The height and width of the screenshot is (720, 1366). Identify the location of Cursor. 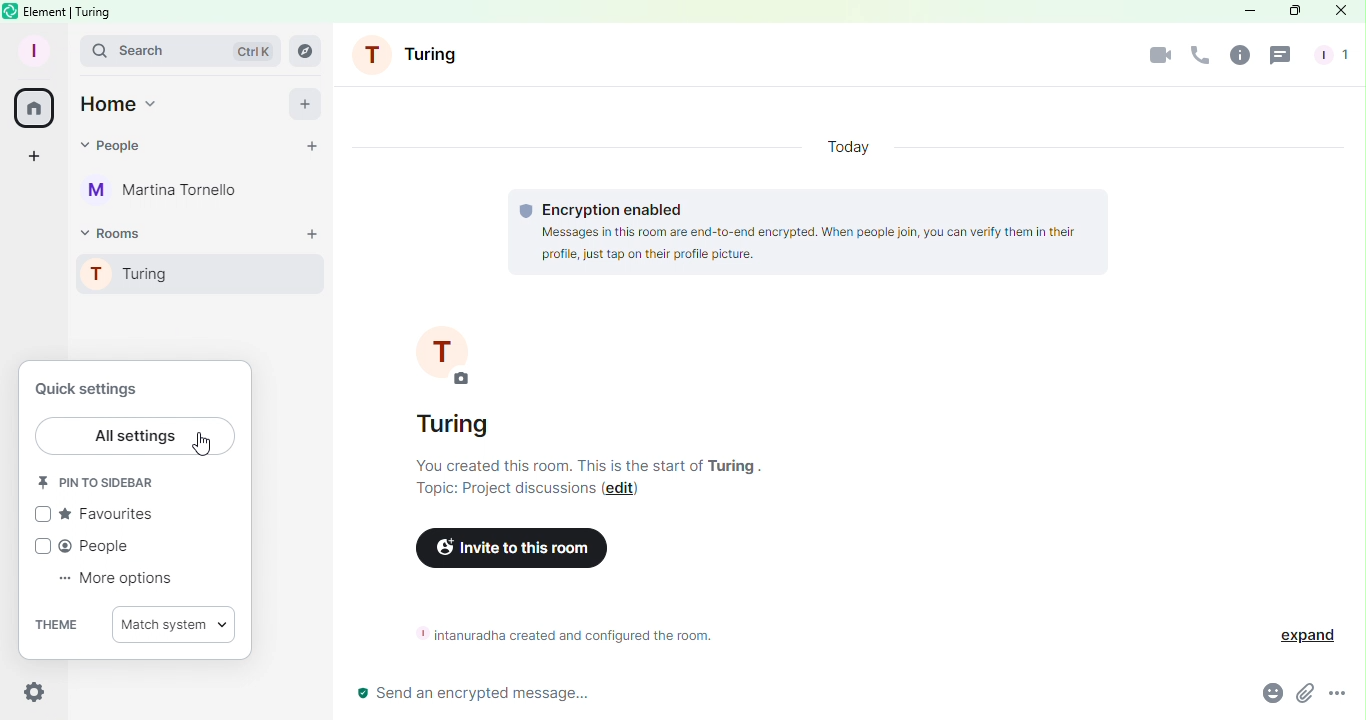
(201, 446).